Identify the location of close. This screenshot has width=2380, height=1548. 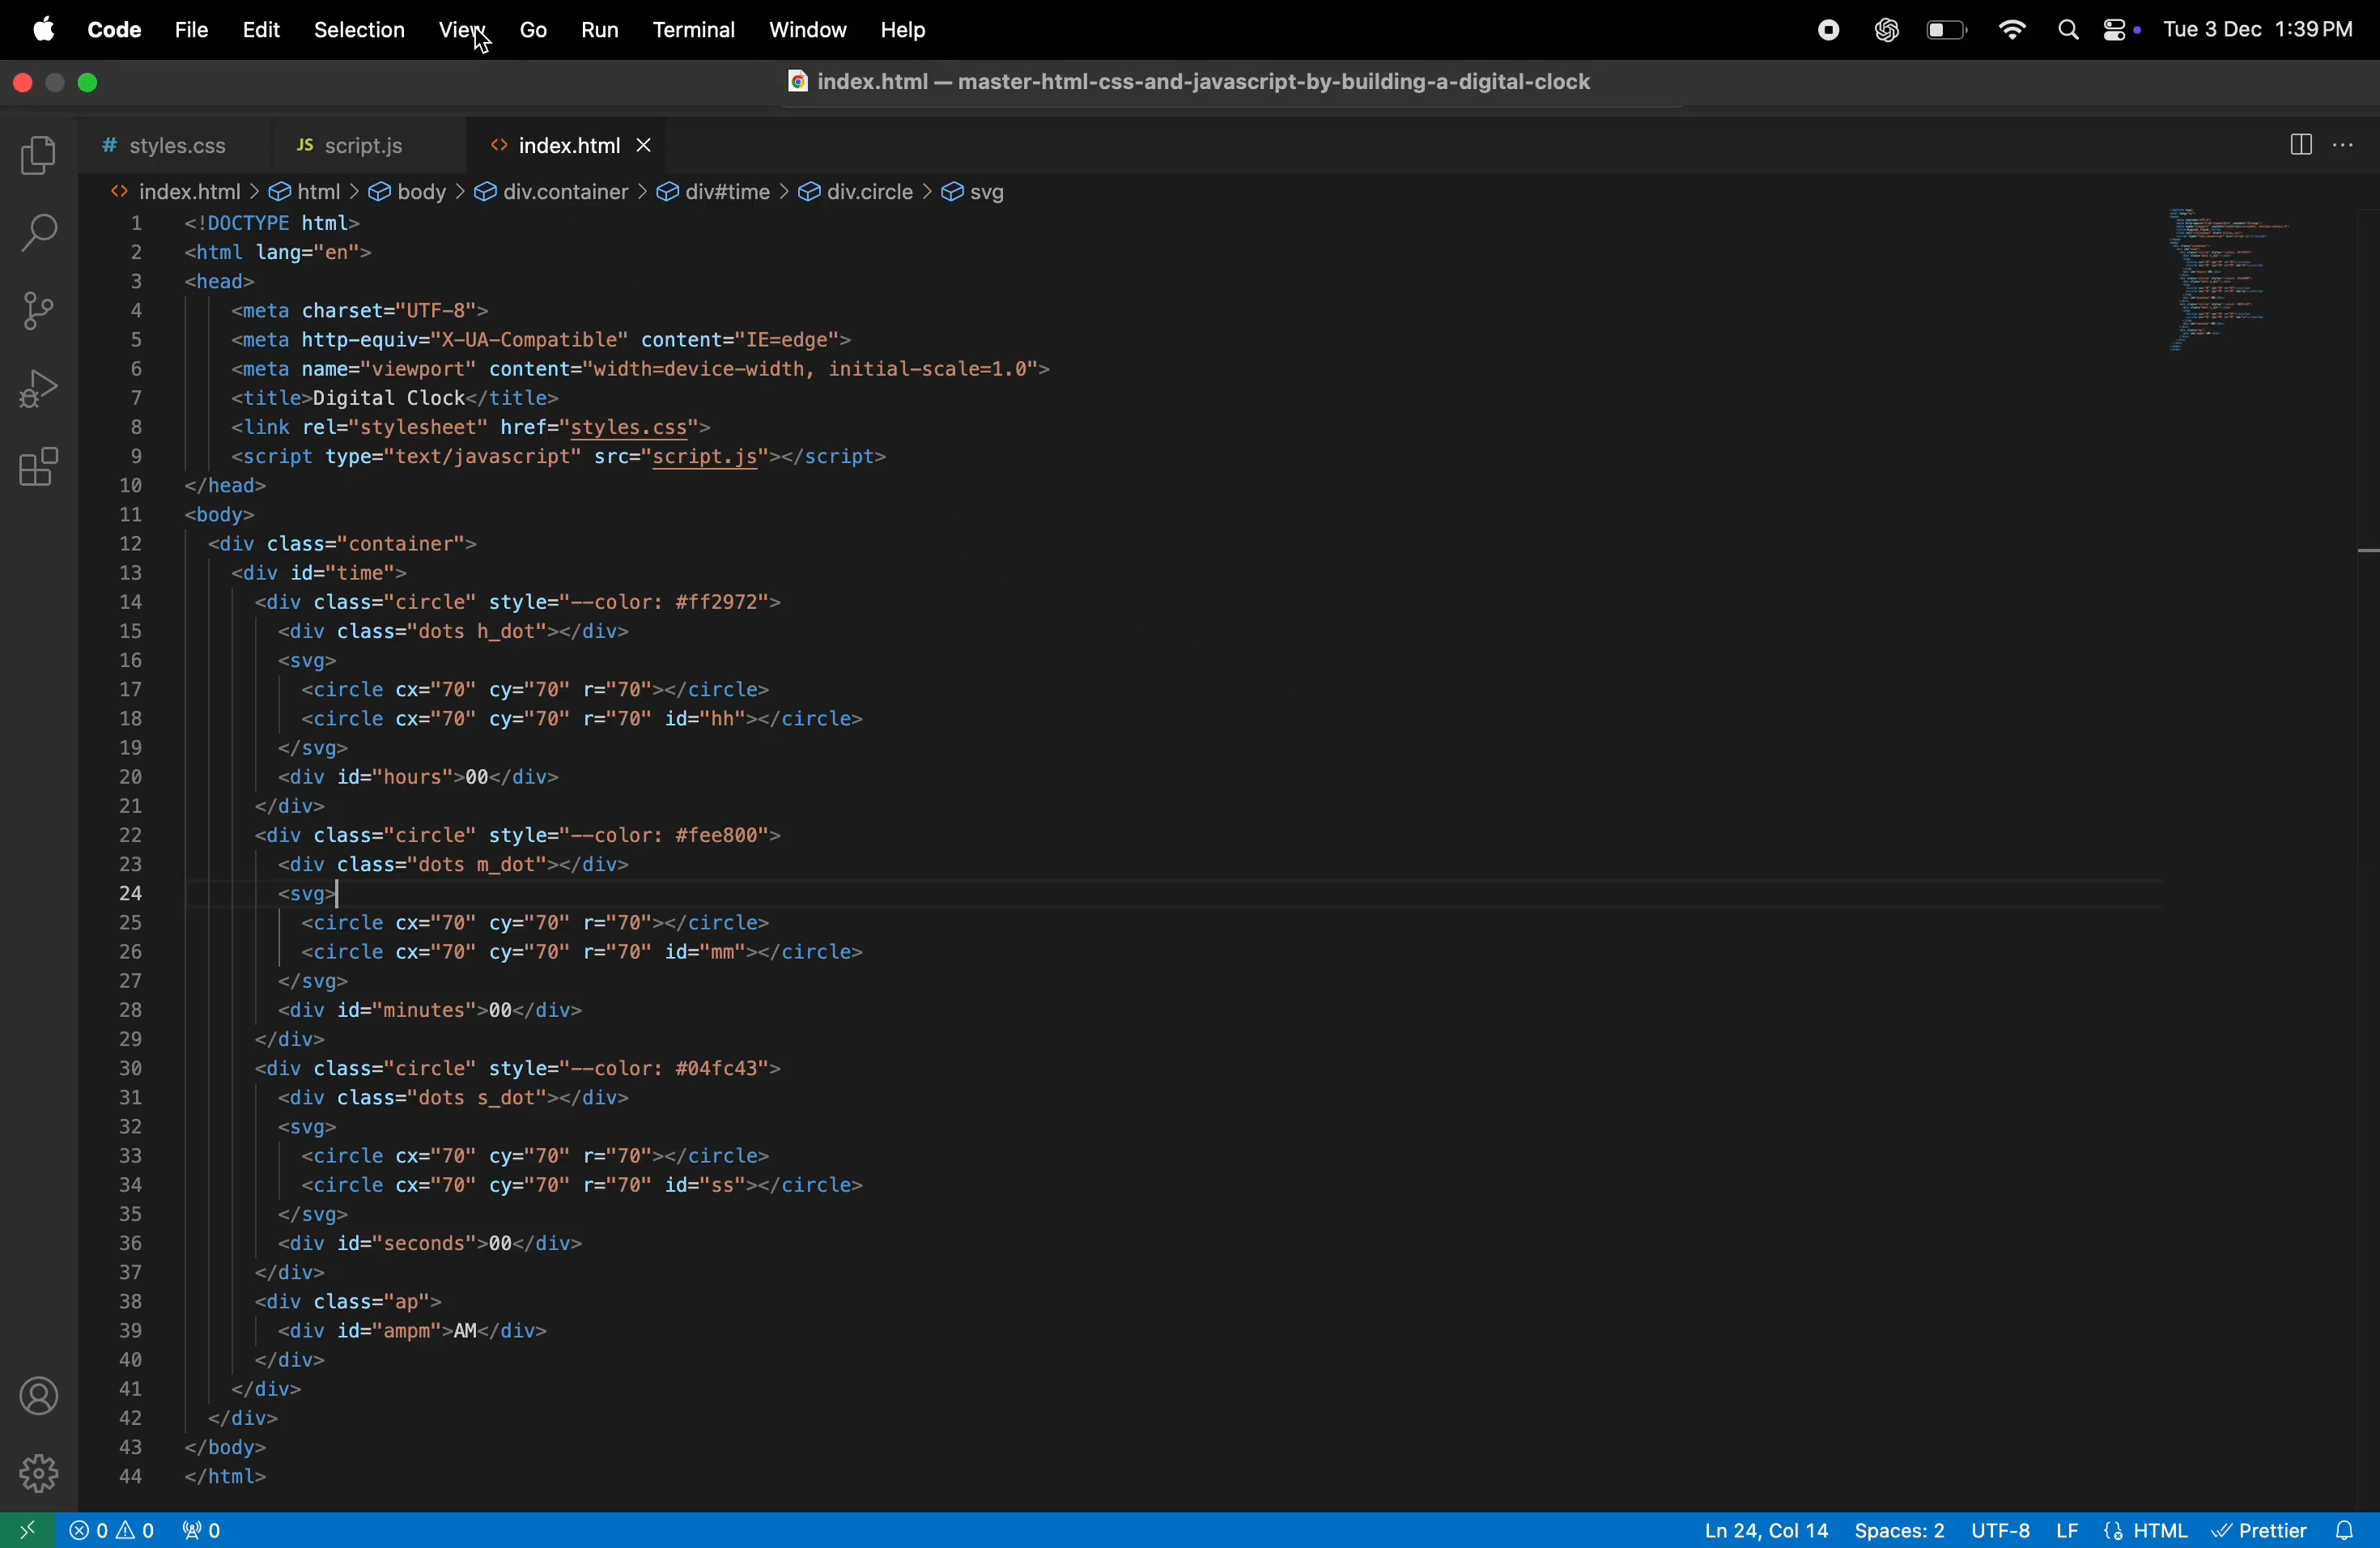
(18, 80).